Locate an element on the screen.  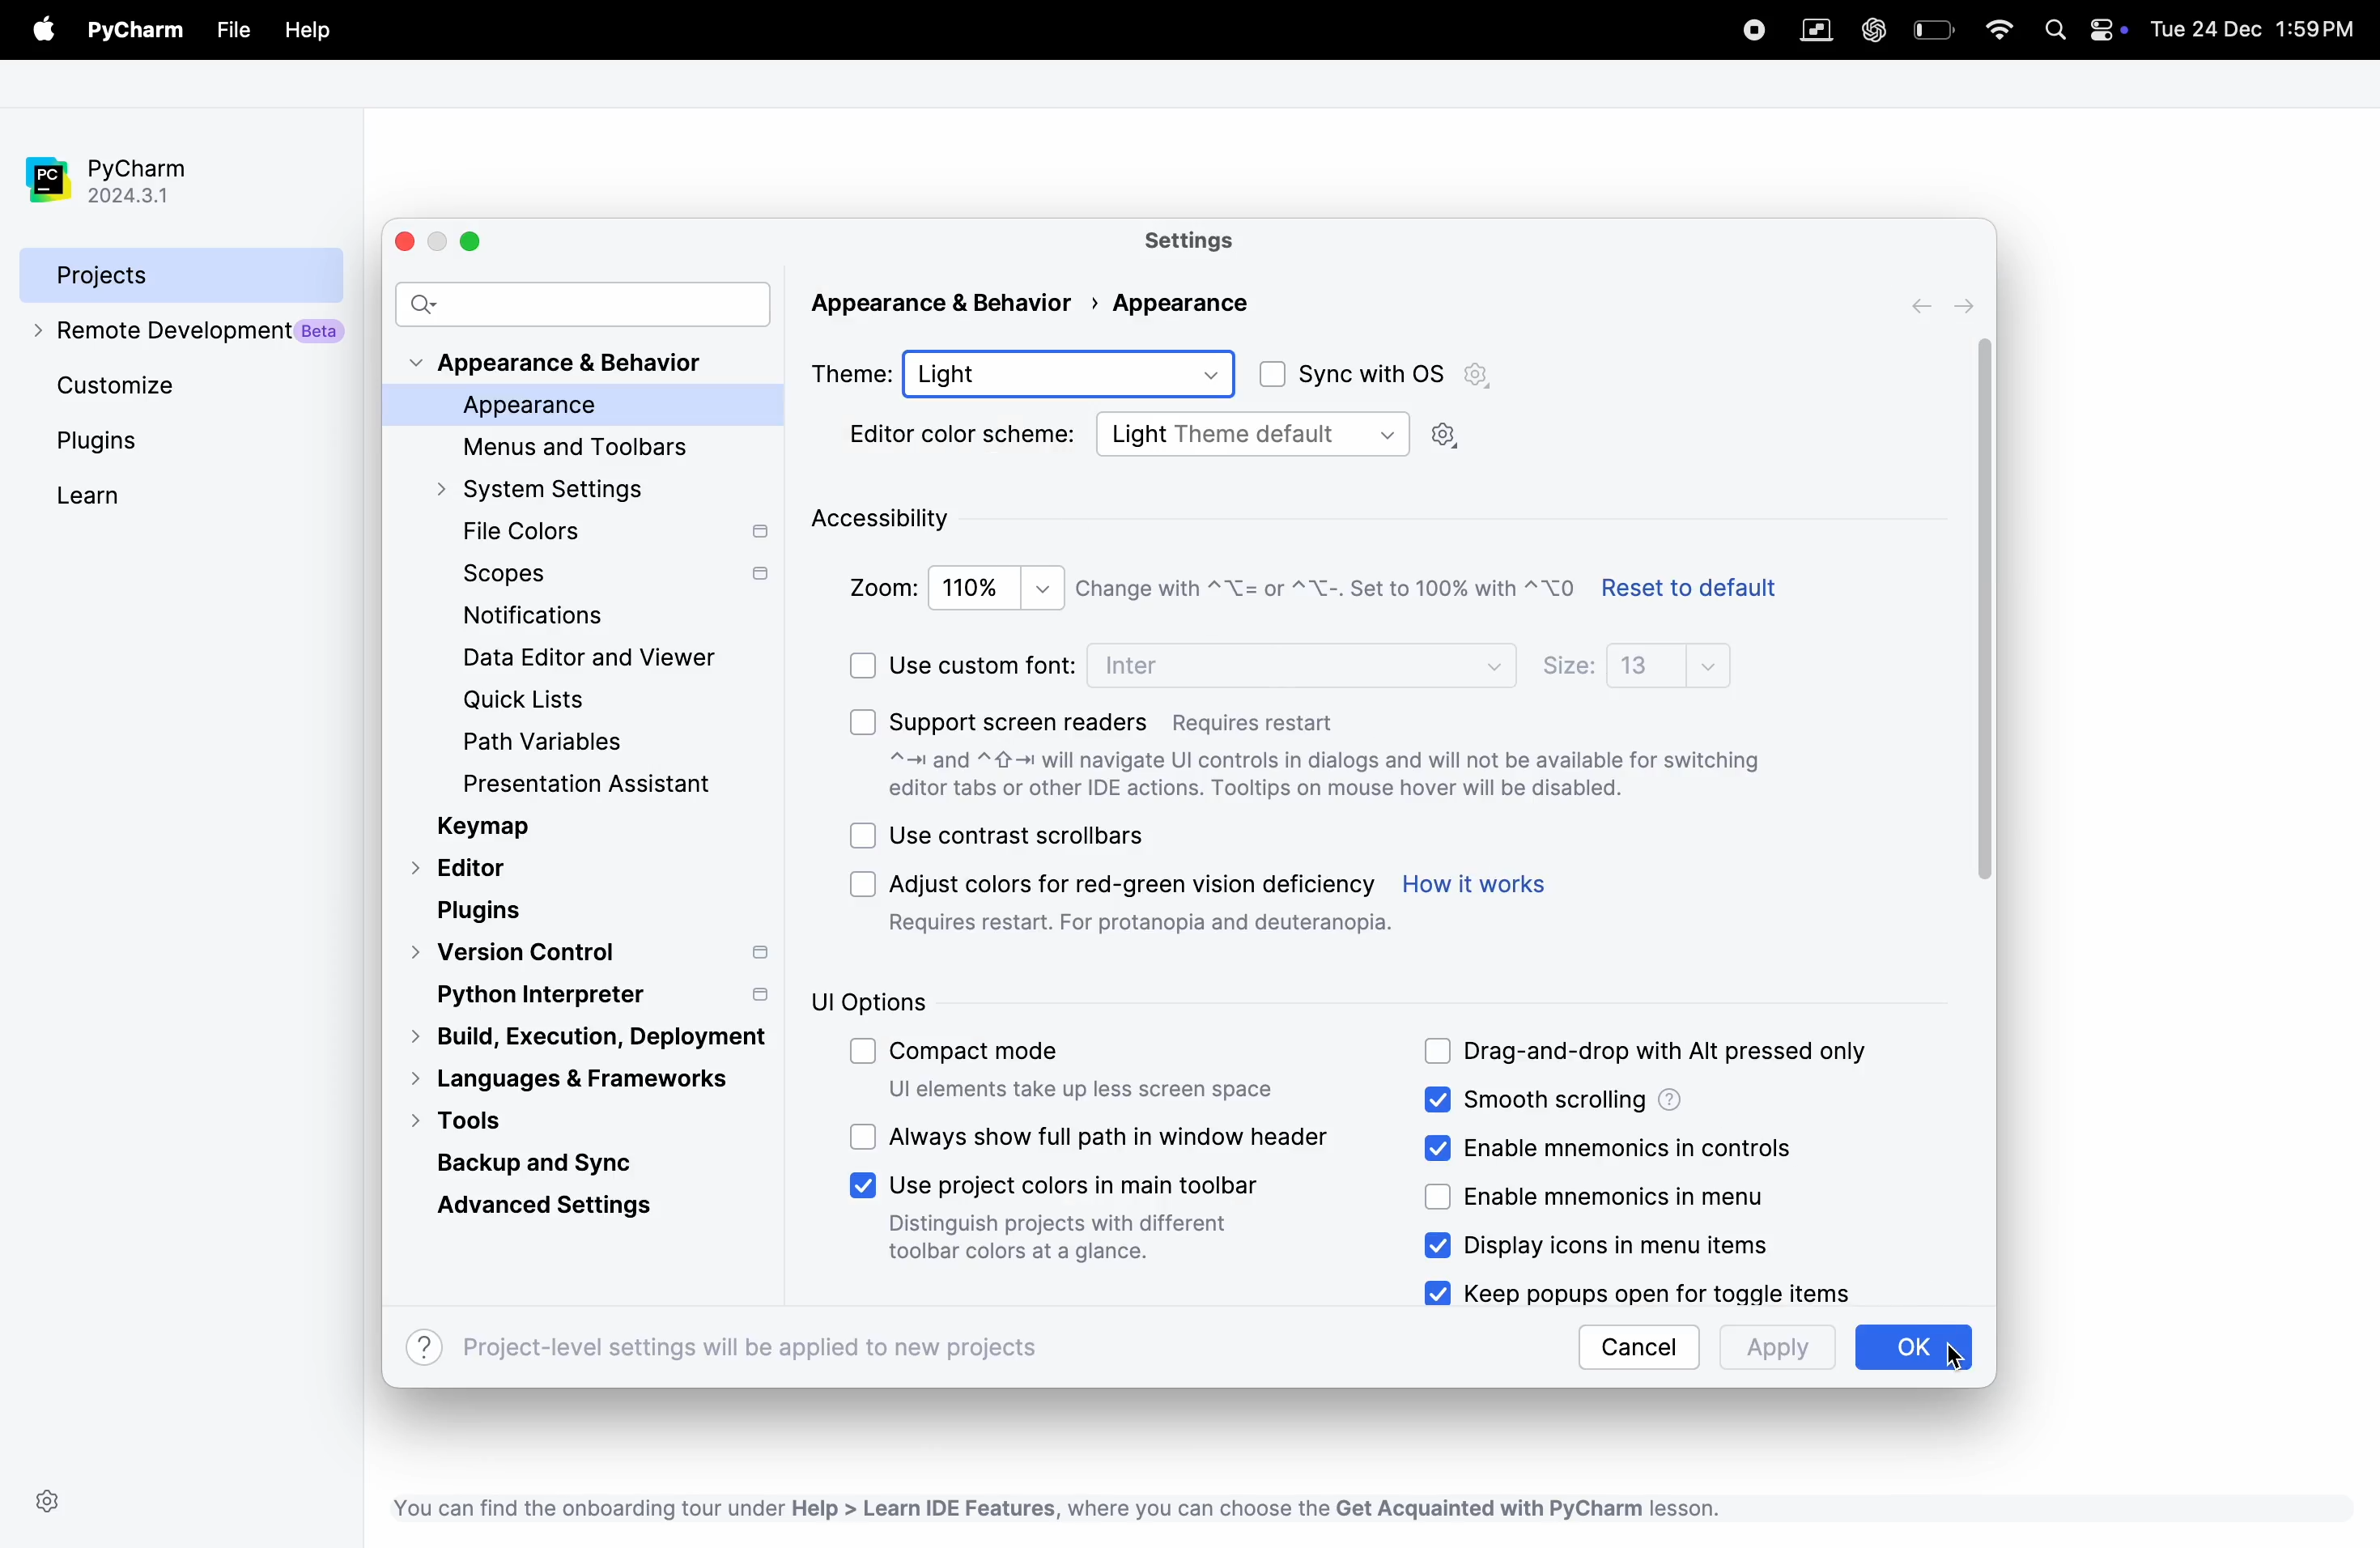
py charm is located at coordinates (136, 28).